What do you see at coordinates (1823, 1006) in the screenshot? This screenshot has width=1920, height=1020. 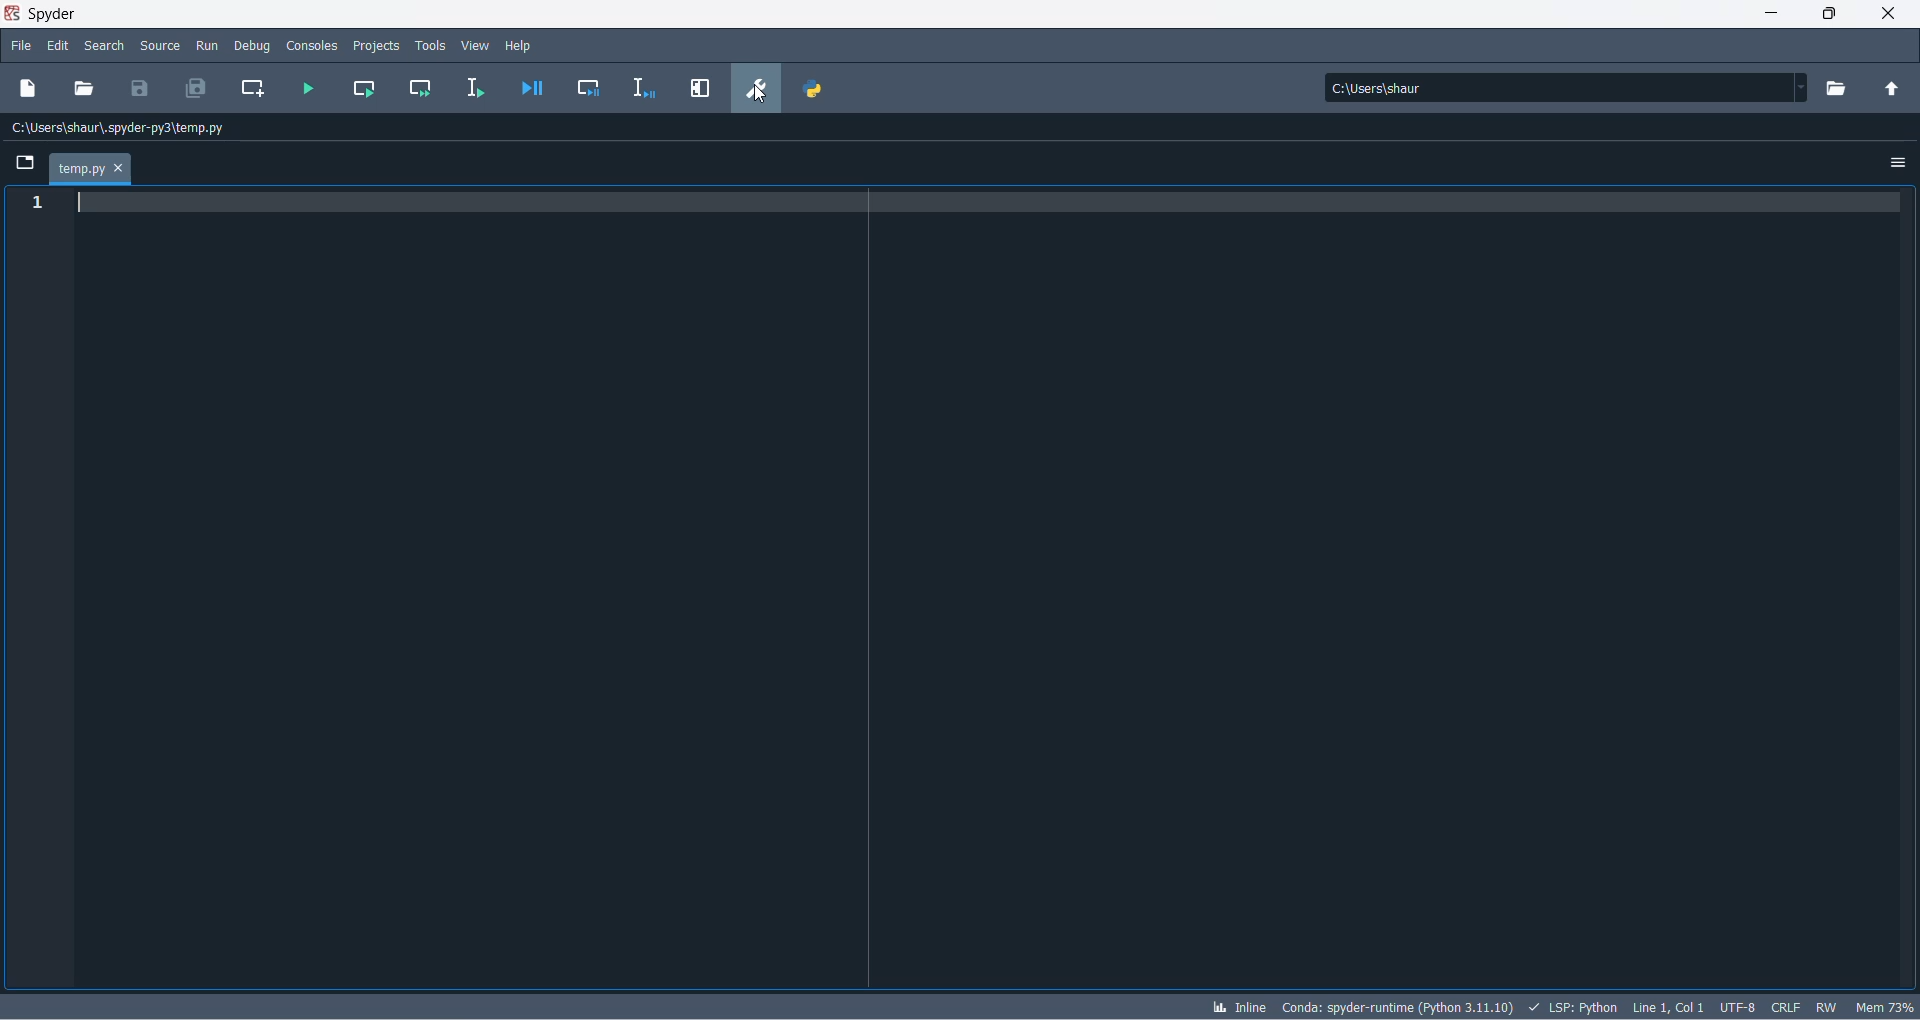 I see `file control` at bounding box center [1823, 1006].